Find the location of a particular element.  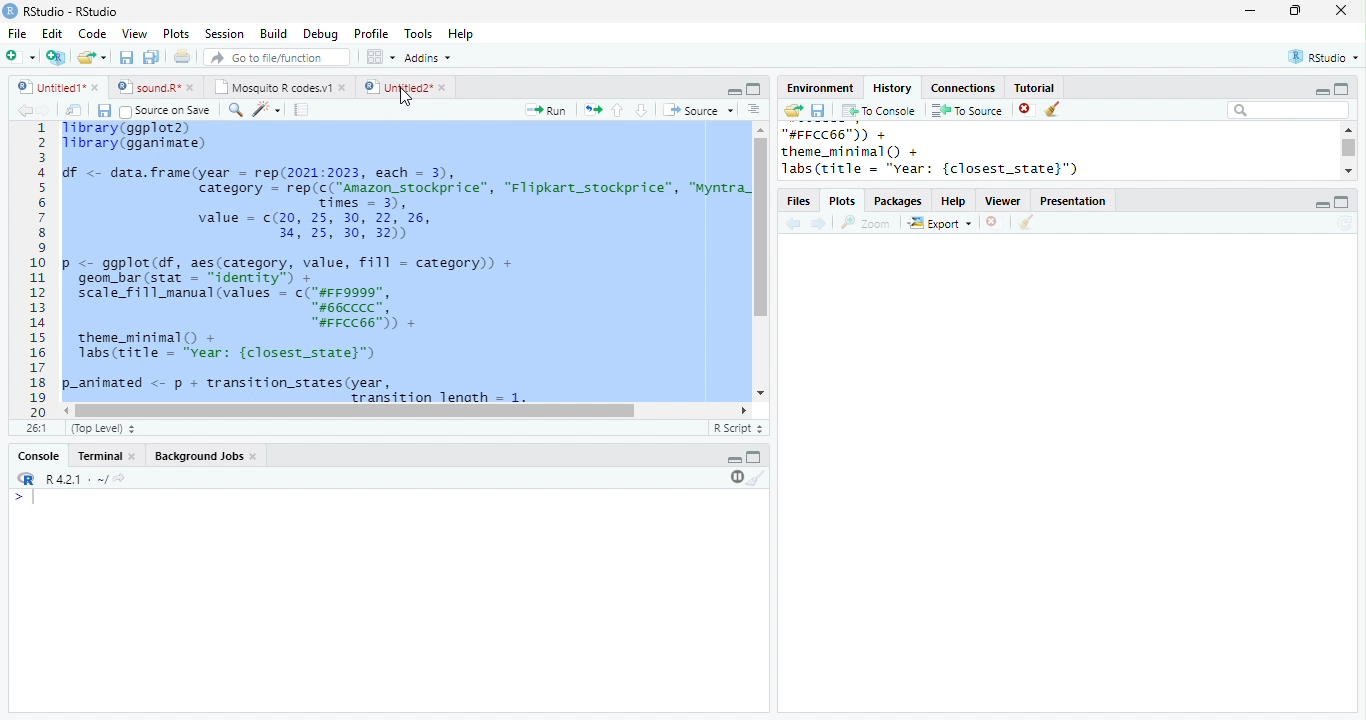

close is located at coordinates (192, 88).